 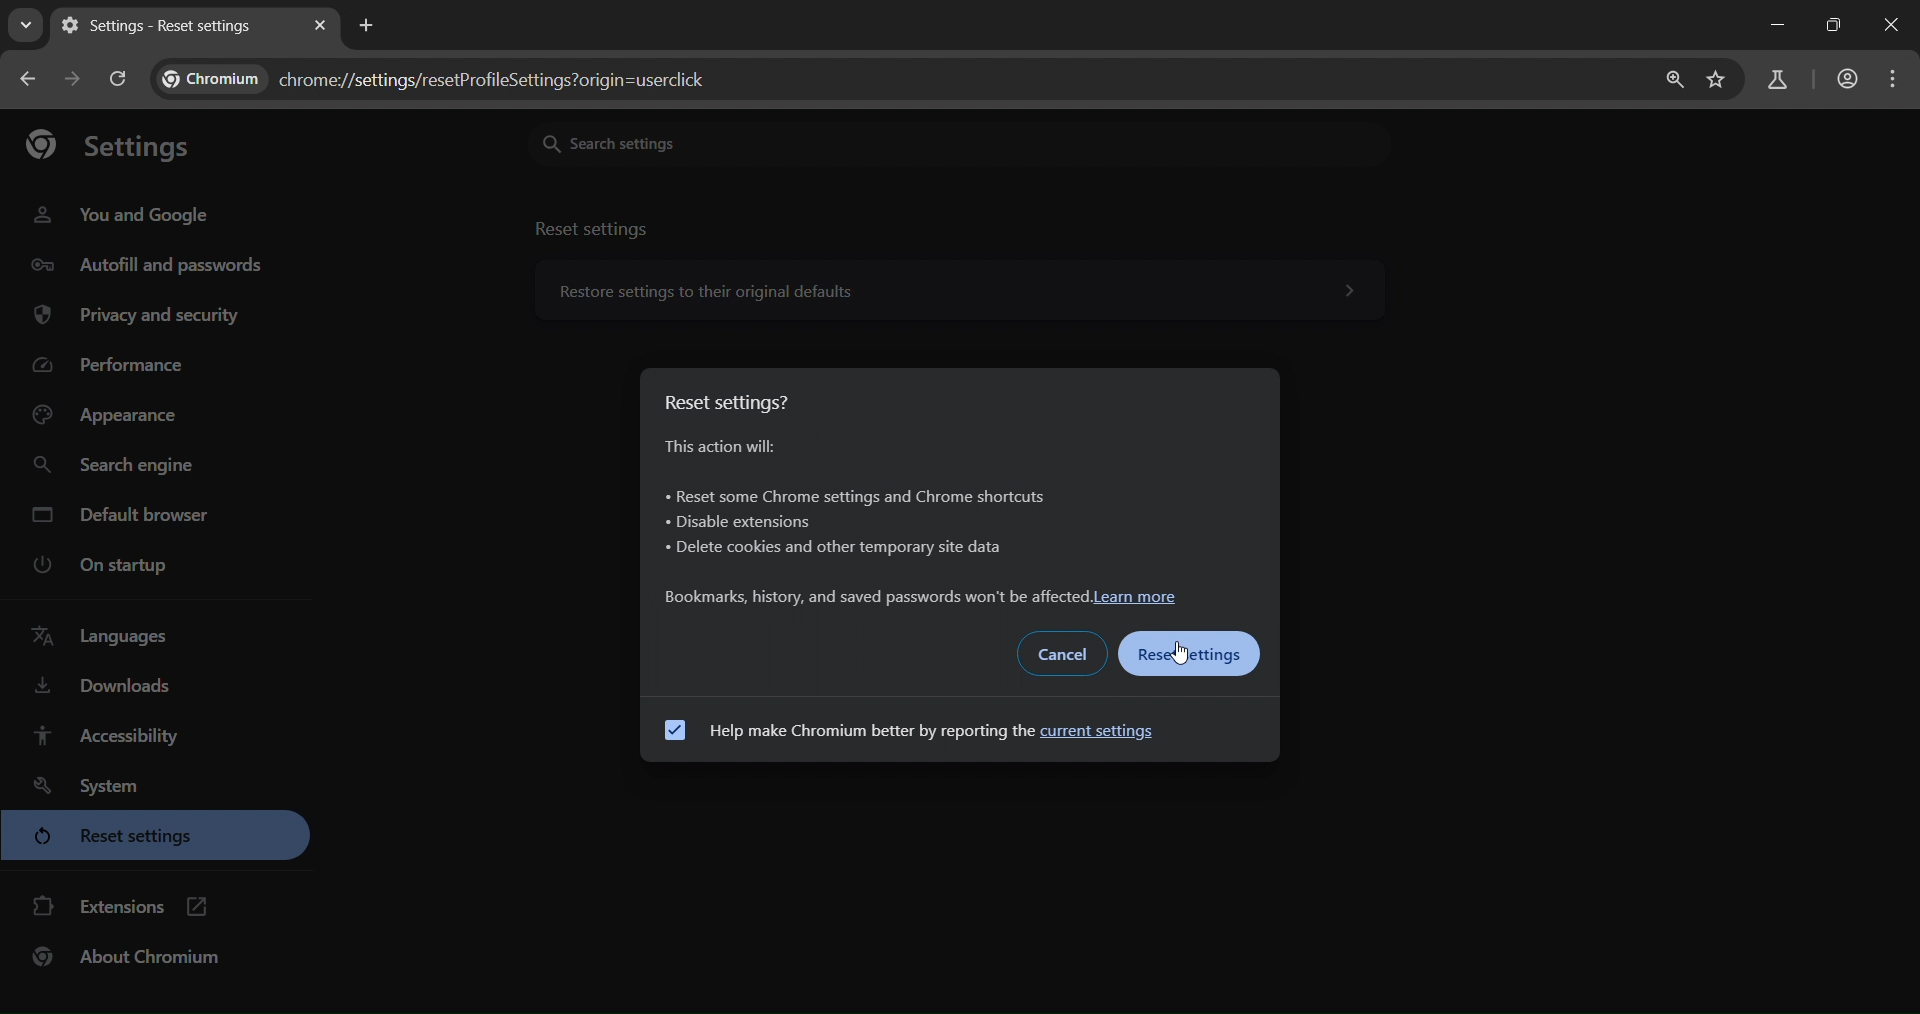 What do you see at coordinates (118, 76) in the screenshot?
I see `reload page` at bounding box center [118, 76].